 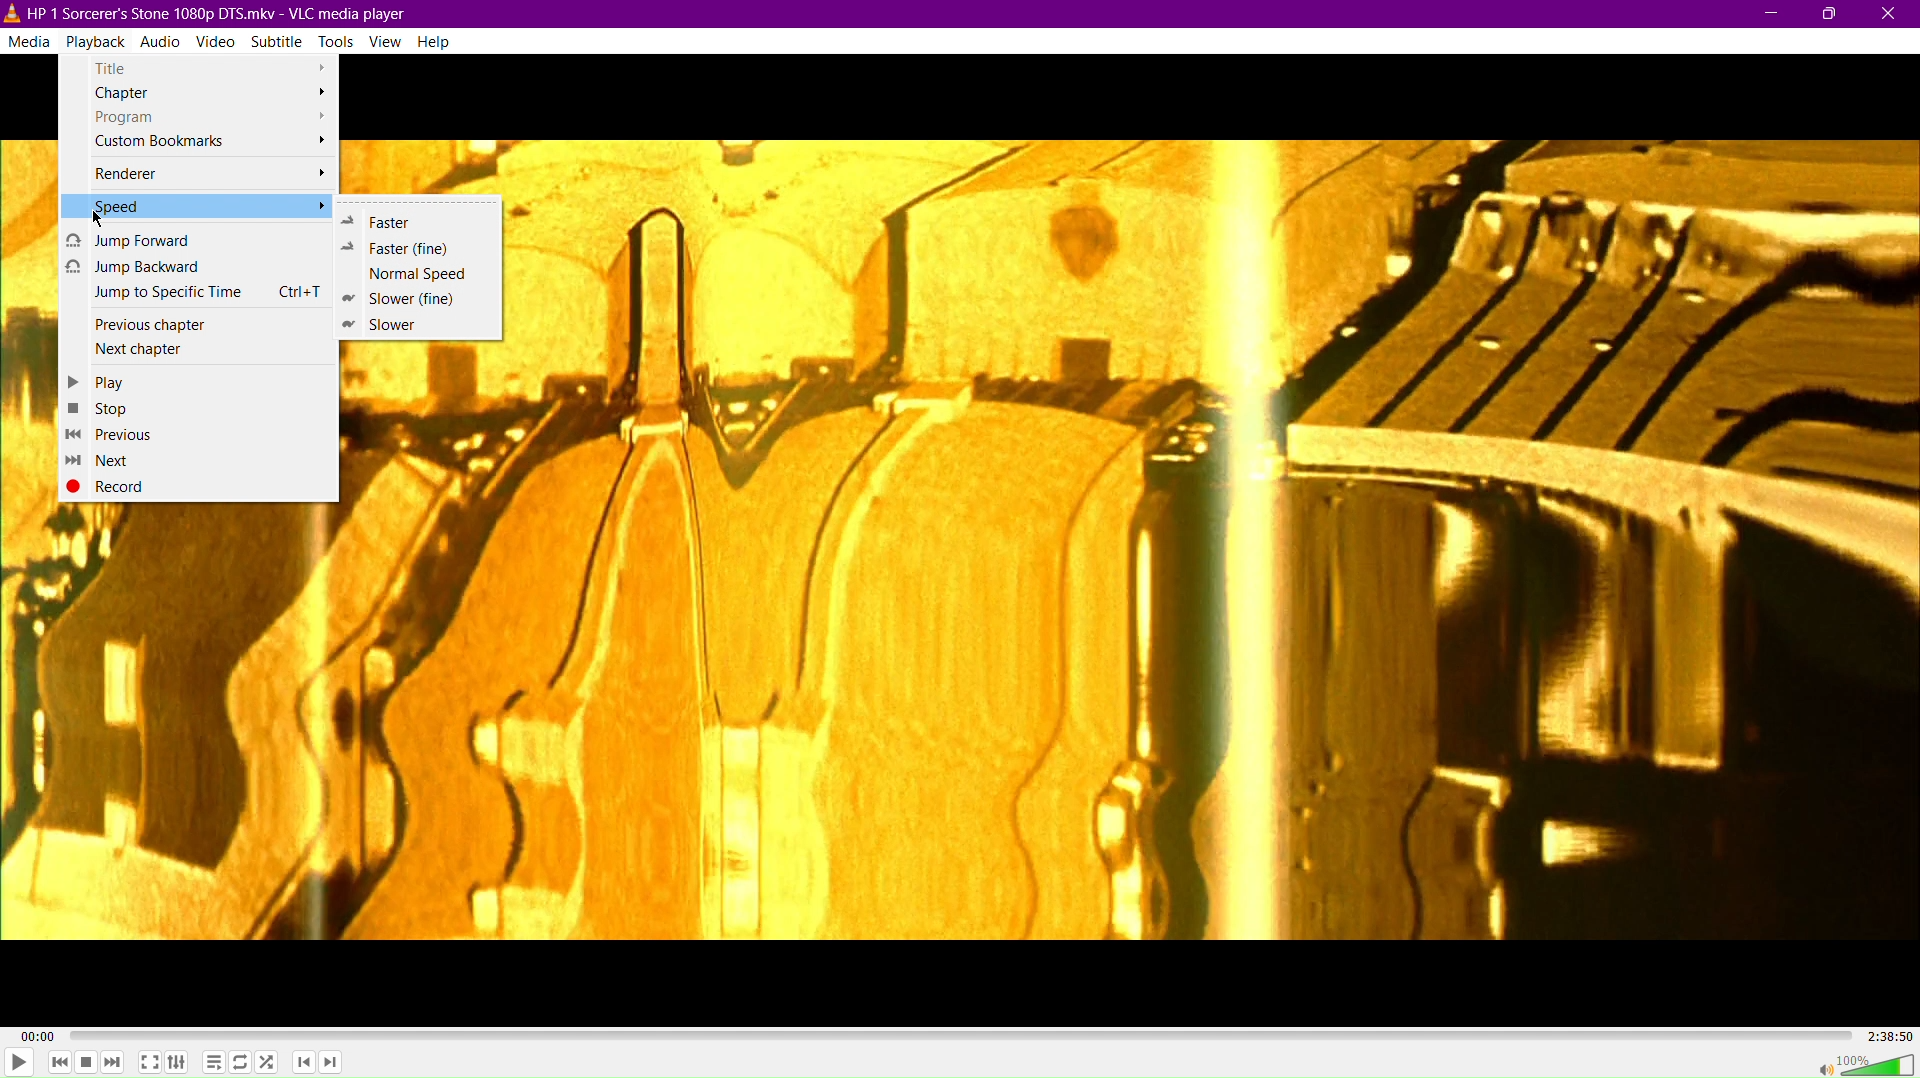 I want to click on Help, so click(x=433, y=41).